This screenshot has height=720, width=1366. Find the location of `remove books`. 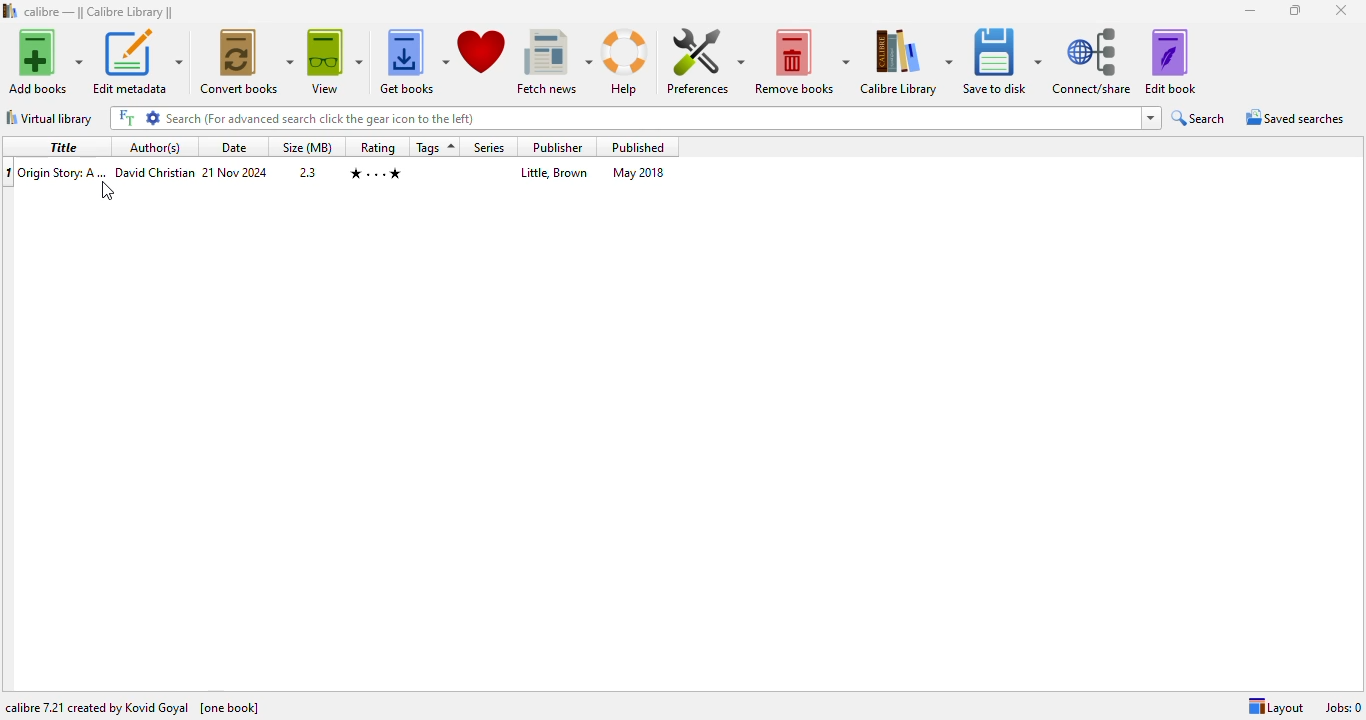

remove books is located at coordinates (803, 60).